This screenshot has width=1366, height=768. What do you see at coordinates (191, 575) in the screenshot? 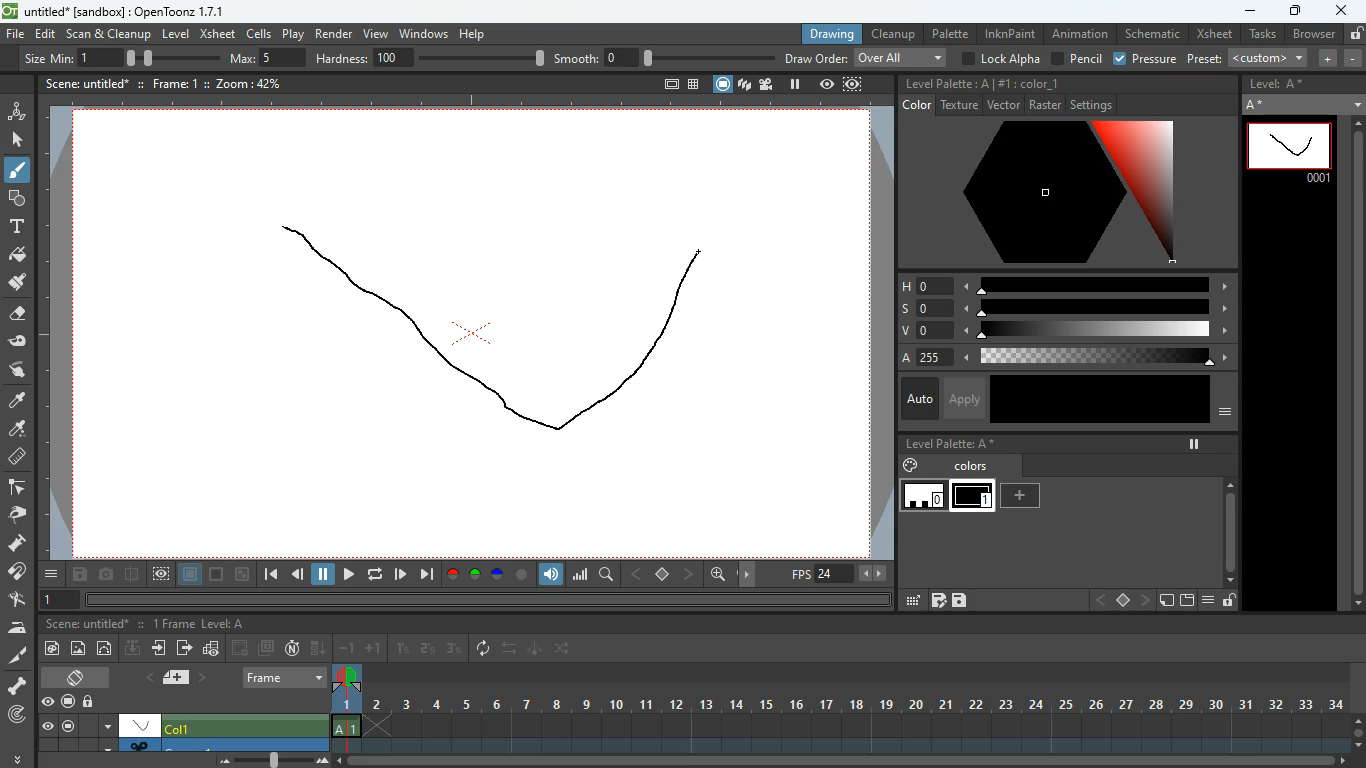
I see `page` at bounding box center [191, 575].